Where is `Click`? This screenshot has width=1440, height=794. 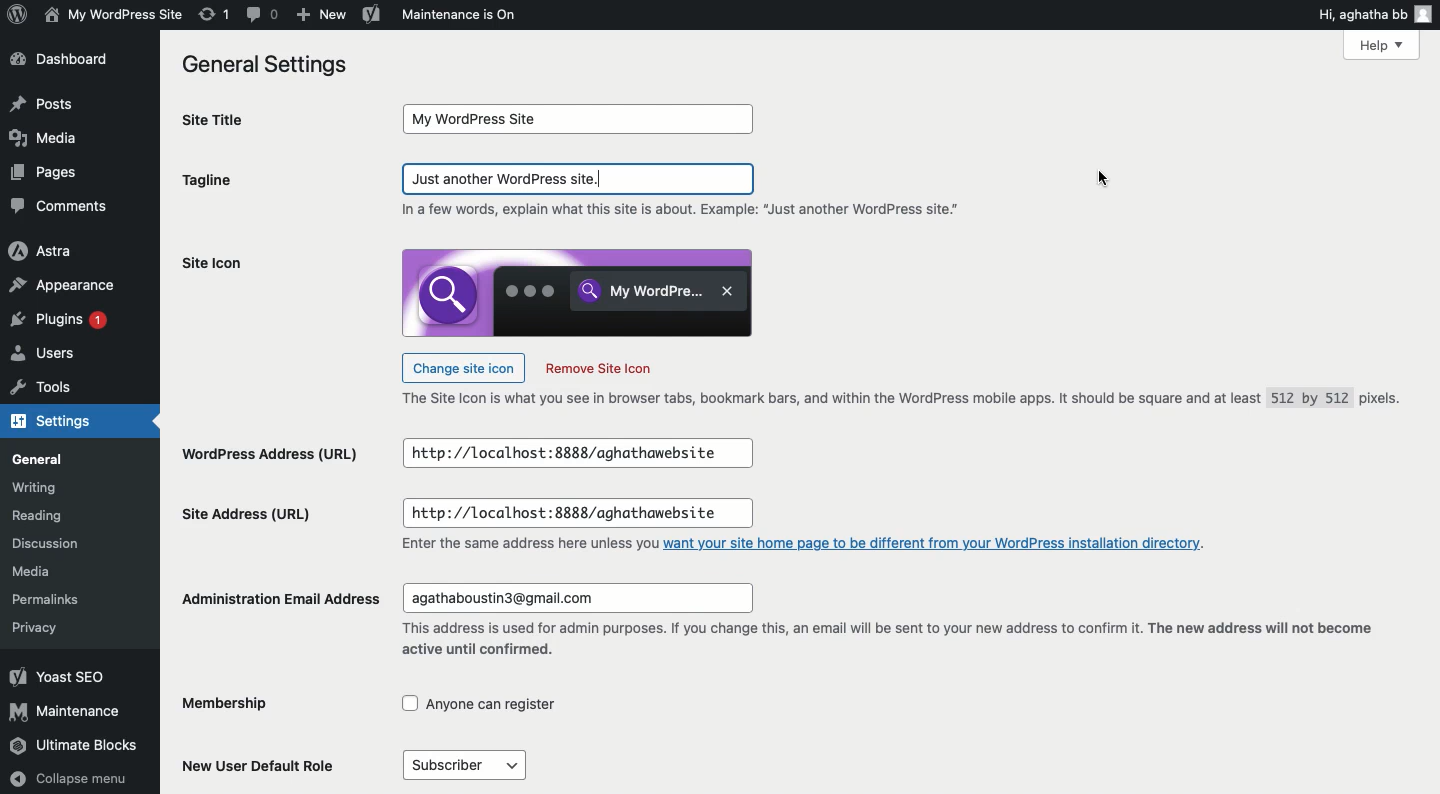 Click is located at coordinates (580, 179).